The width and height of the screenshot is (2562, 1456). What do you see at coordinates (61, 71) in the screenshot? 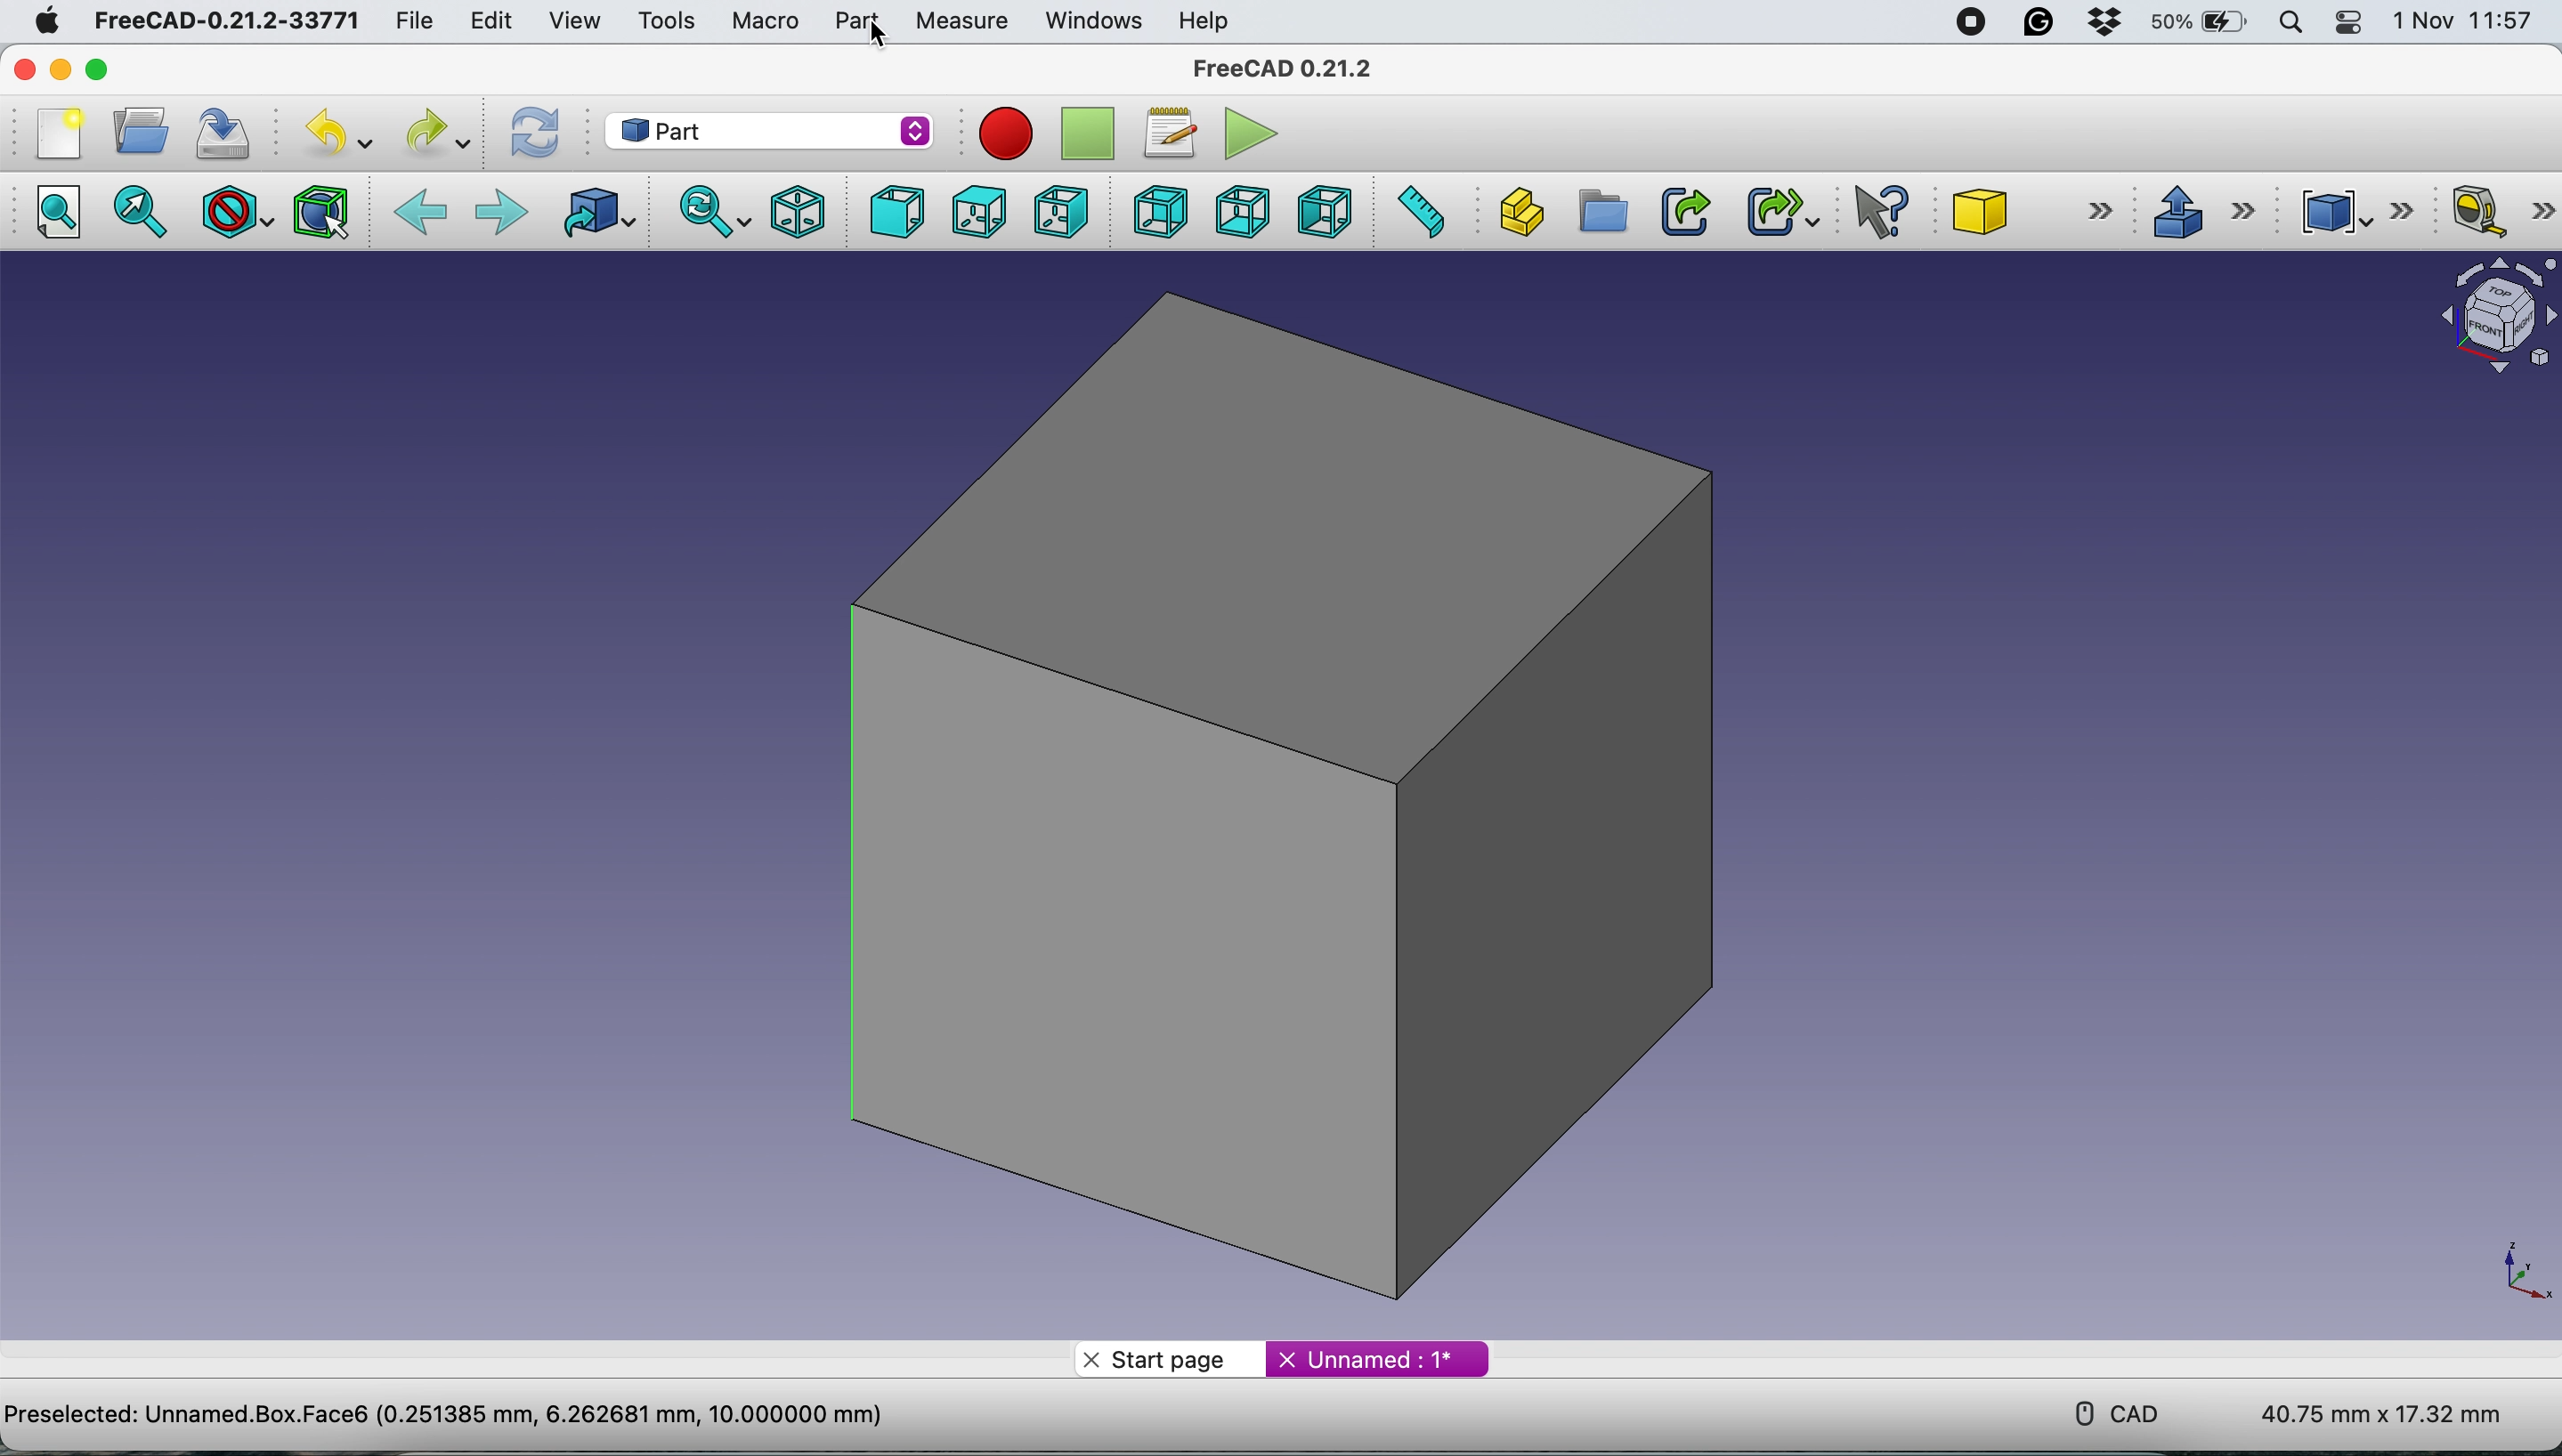
I see `minimise` at bounding box center [61, 71].